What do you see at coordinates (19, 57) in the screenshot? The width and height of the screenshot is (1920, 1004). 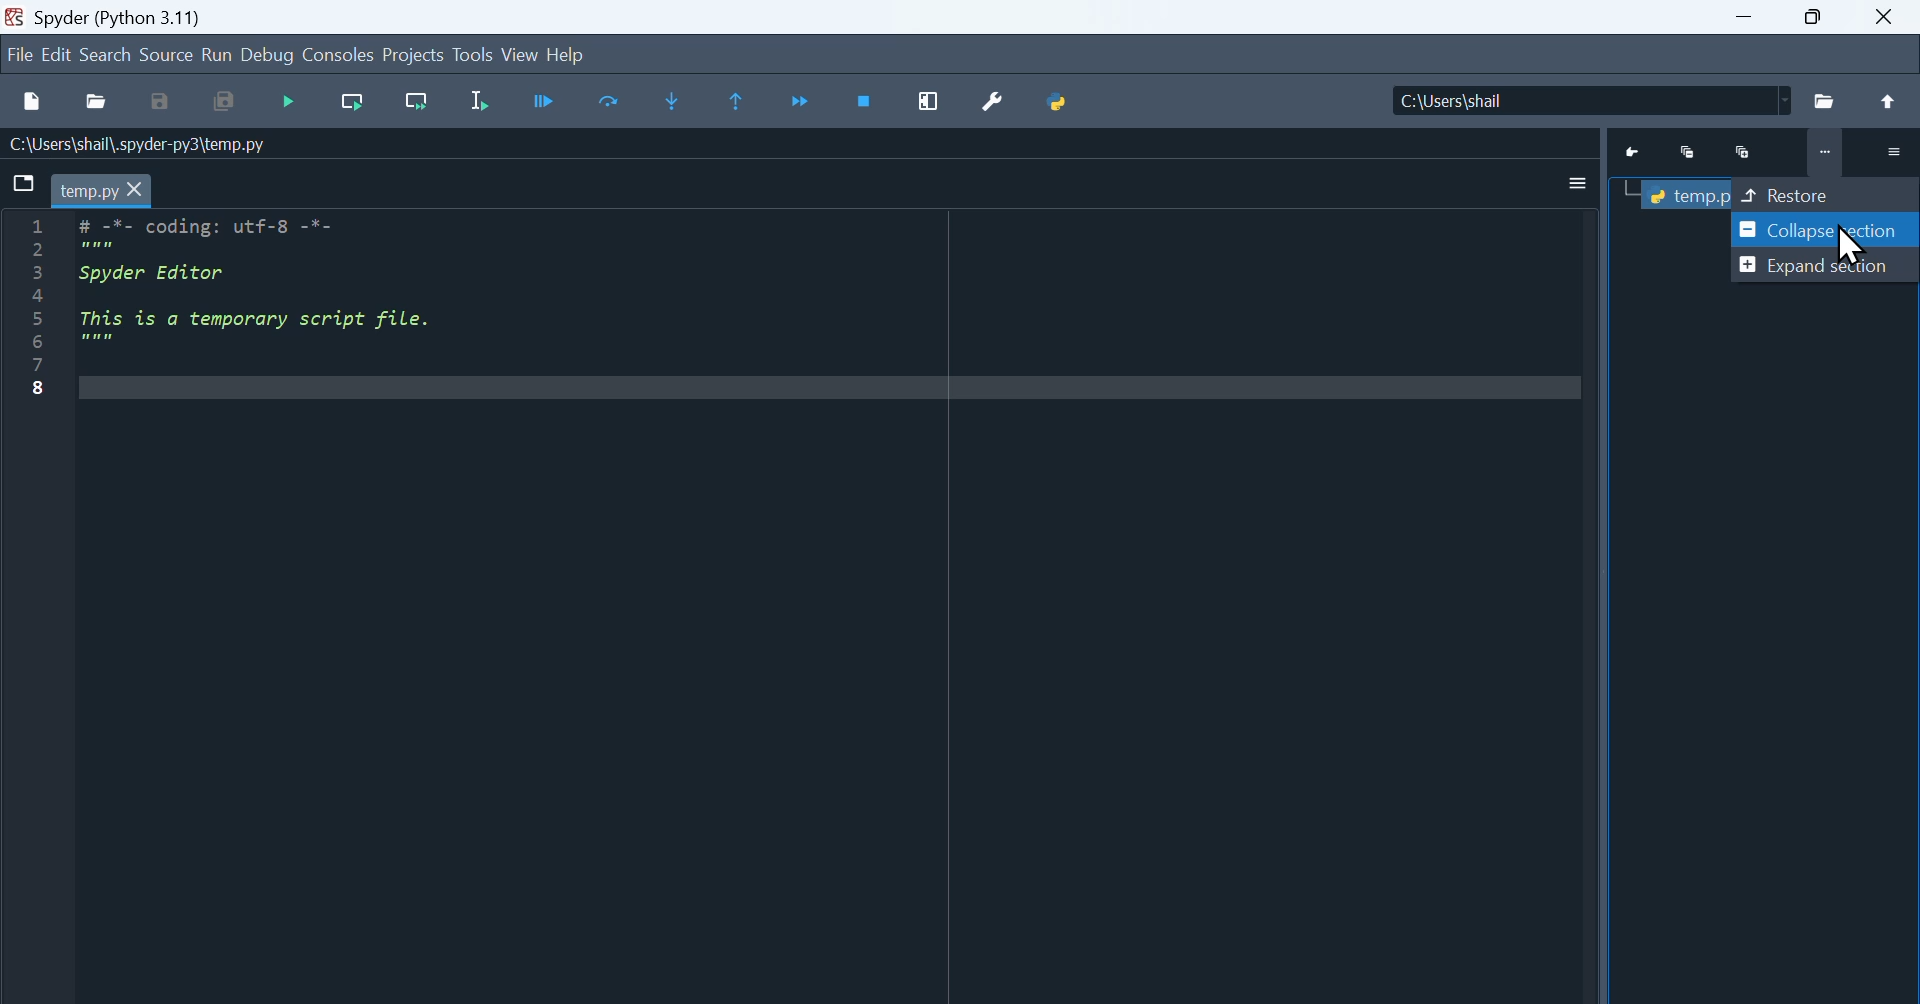 I see `file` at bounding box center [19, 57].